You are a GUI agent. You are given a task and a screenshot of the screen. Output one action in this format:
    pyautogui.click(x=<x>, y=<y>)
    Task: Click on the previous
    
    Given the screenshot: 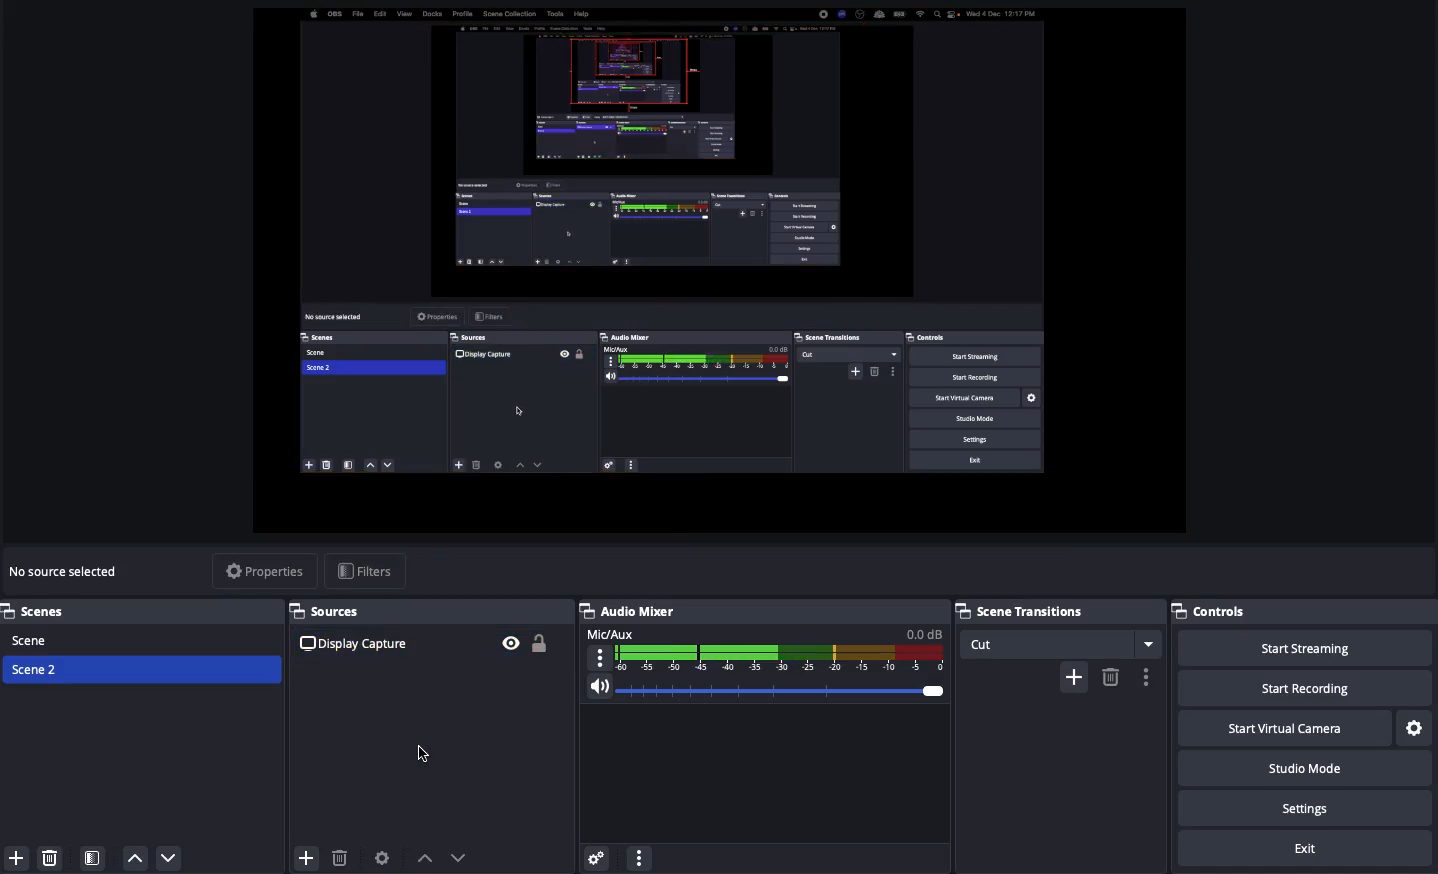 What is the action you would take?
    pyautogui.click(x=426, y=861)
    